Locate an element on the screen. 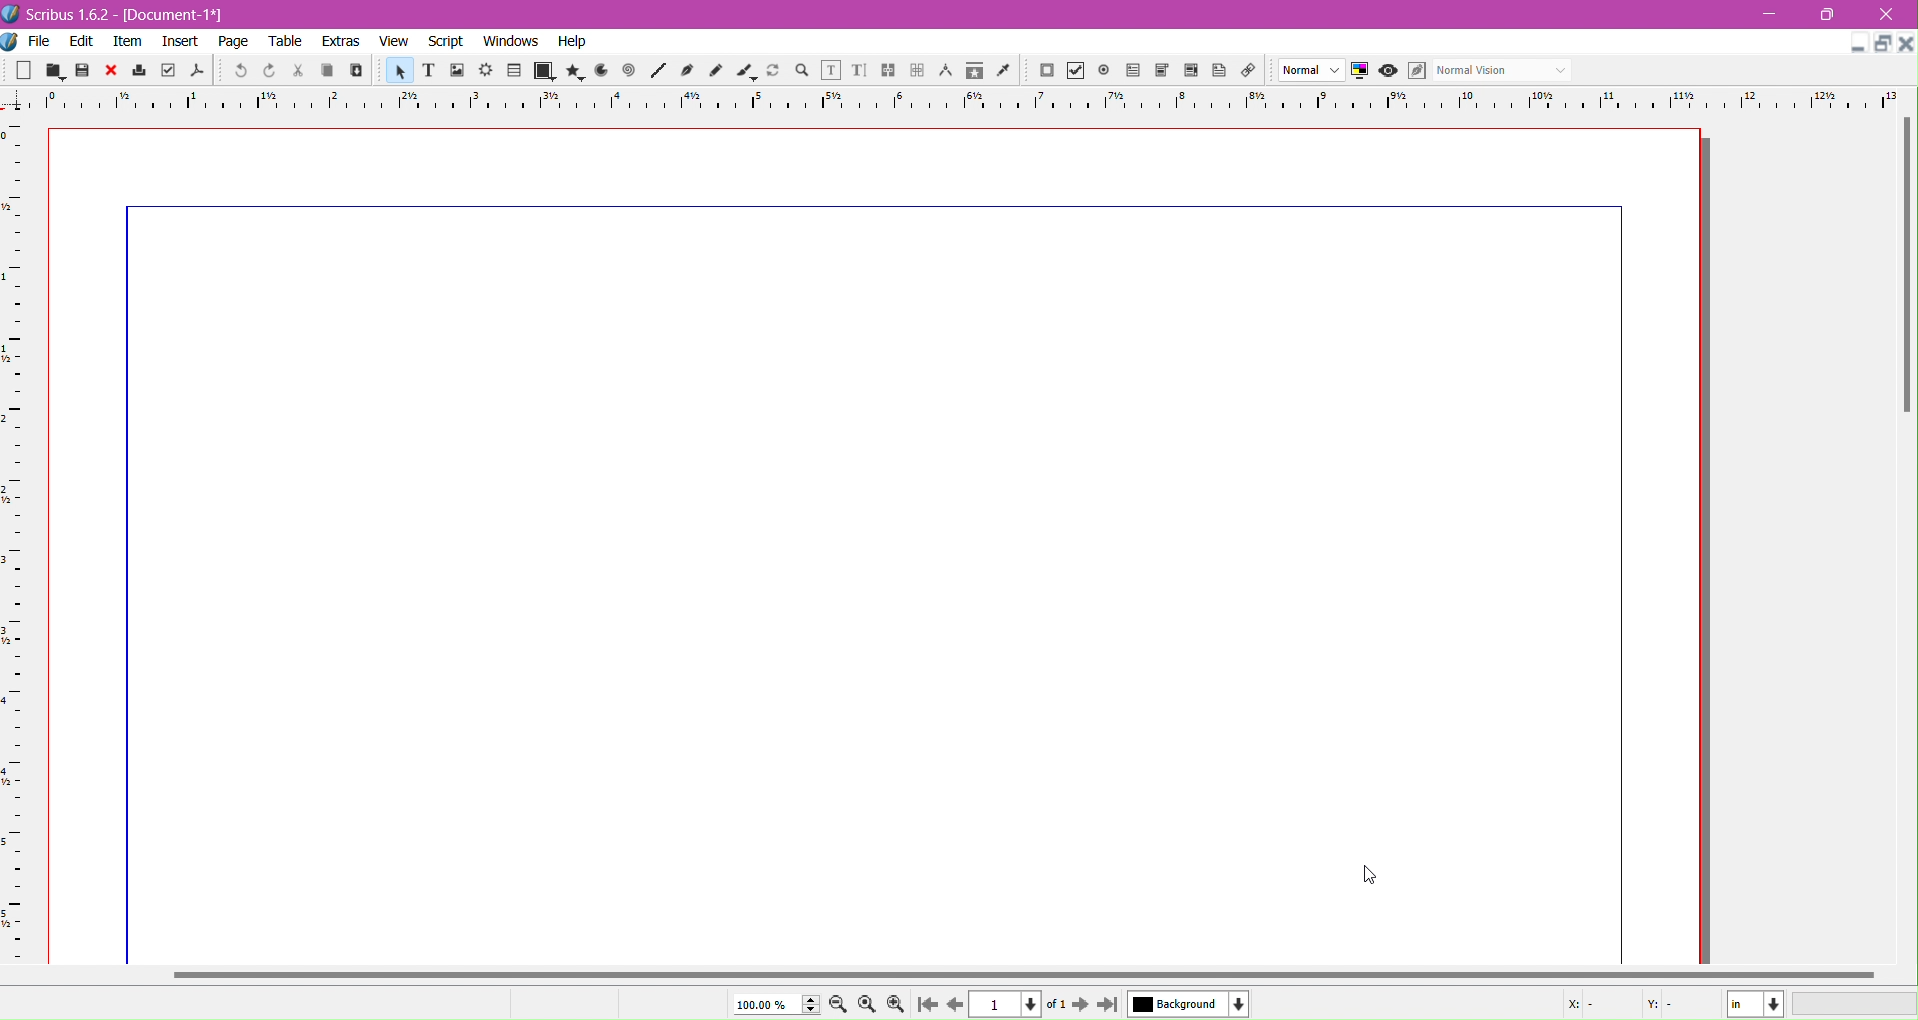 This screenshot has height=1020, width=1918. Scroll is located at coordinates (1903, 330).